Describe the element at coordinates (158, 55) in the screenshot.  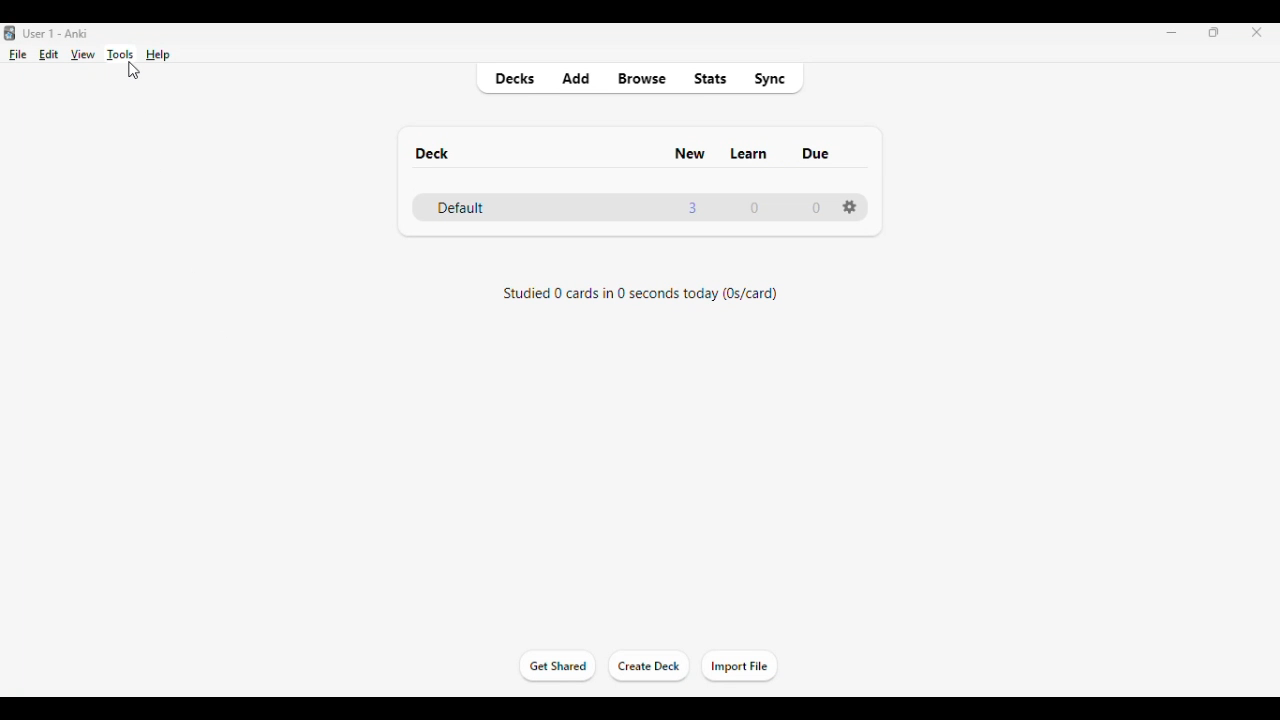
I see `help` at that location.